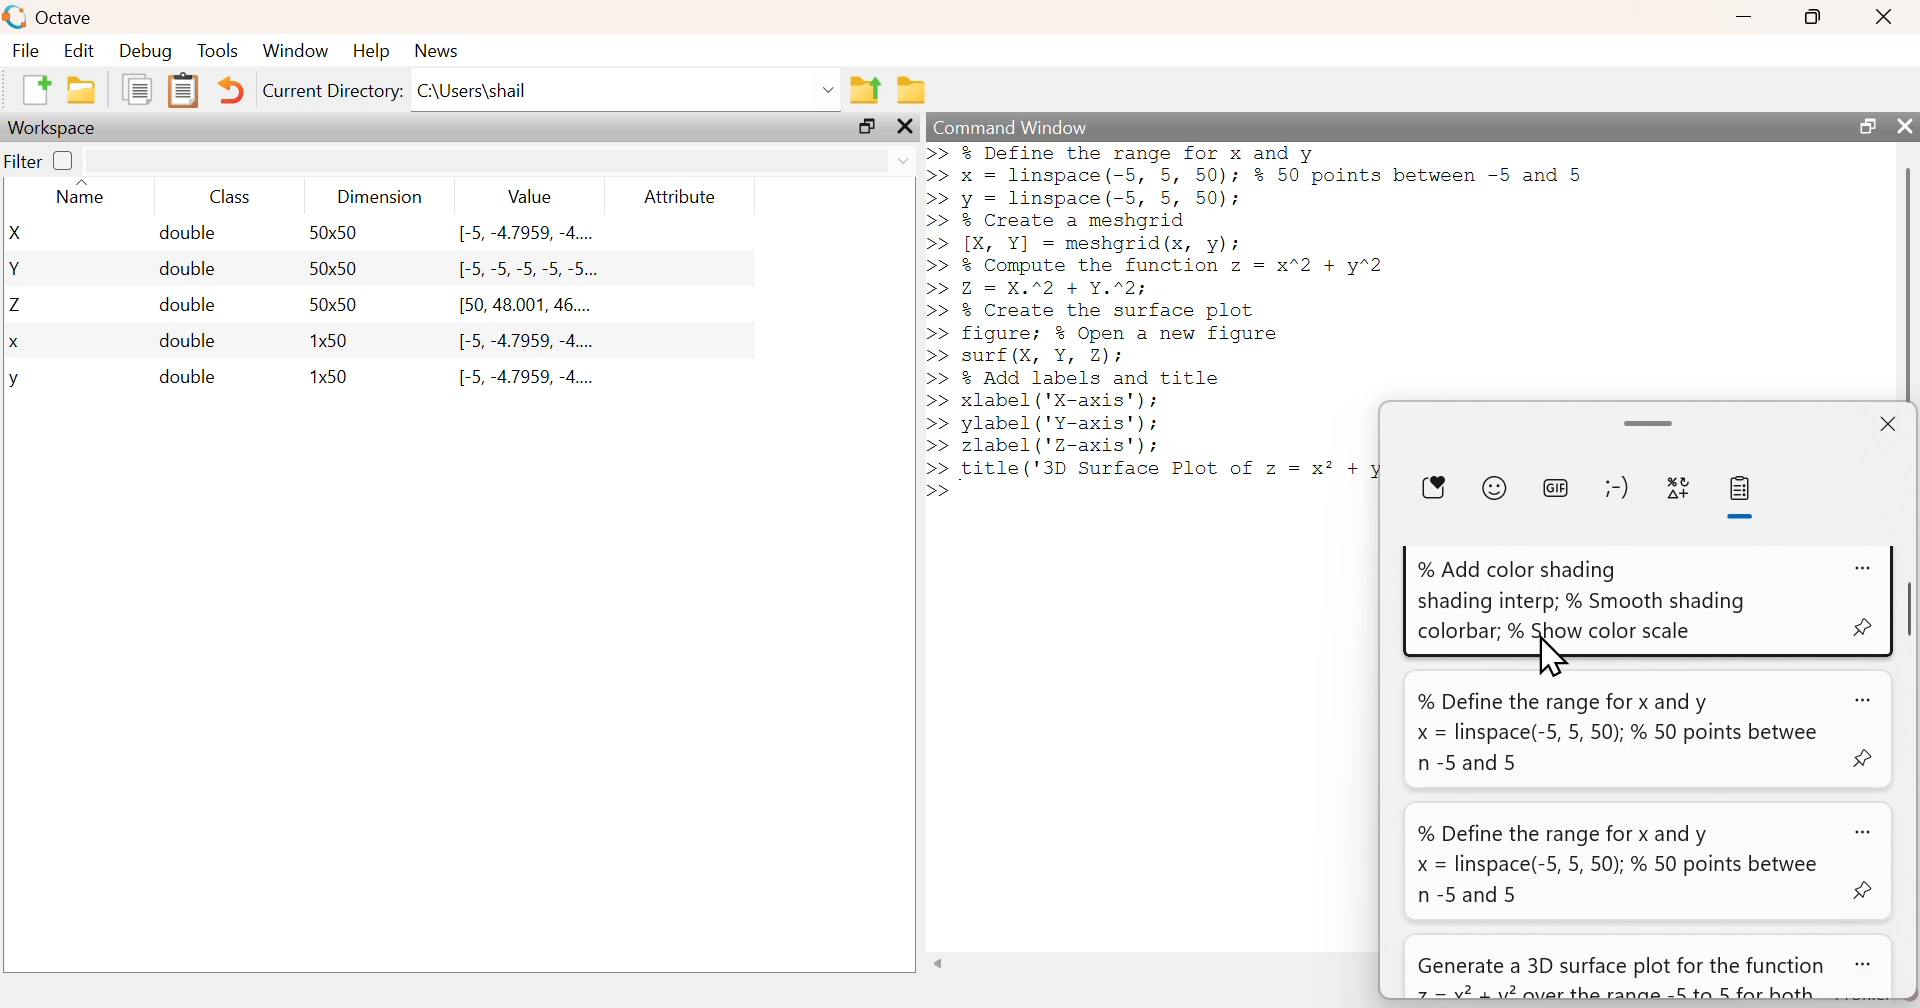 Image resolution: width=1920 pixels, height=1008 pixels. What do you see at coordinates (187, 377) in the screenshot?
I see `double` at bounding box center [187, 377].